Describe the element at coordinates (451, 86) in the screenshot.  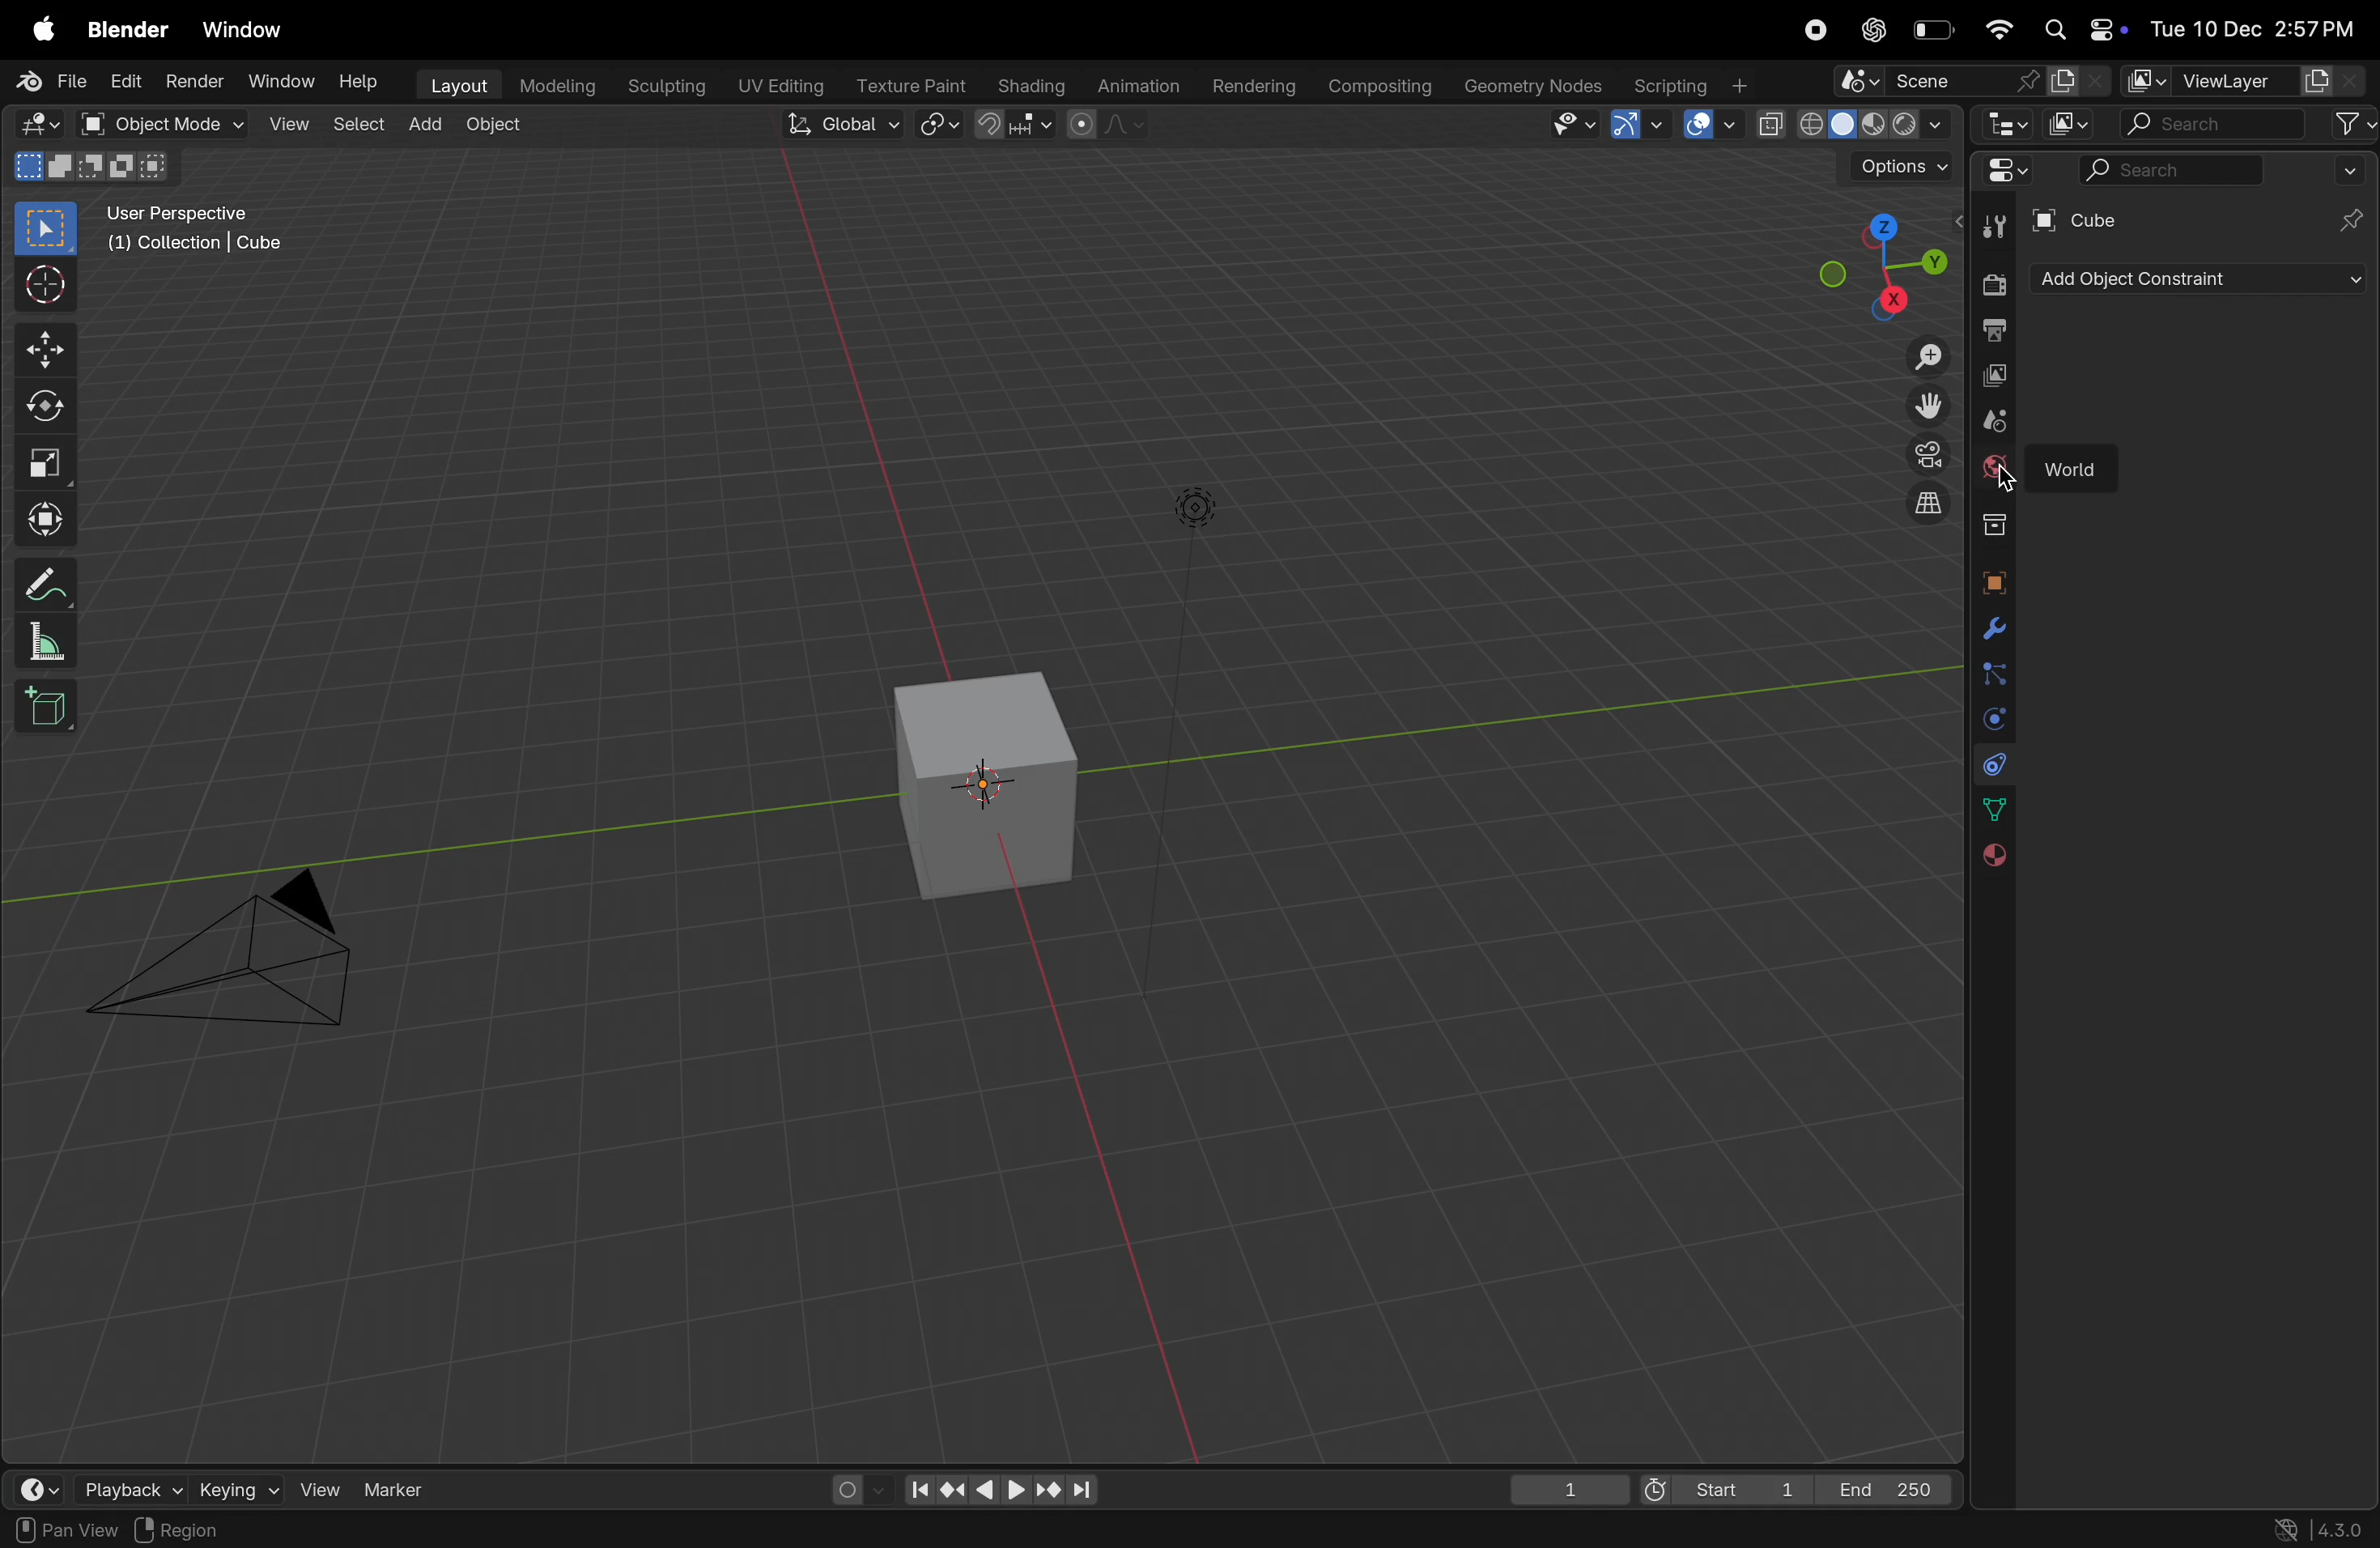
I see `layout` at that location.